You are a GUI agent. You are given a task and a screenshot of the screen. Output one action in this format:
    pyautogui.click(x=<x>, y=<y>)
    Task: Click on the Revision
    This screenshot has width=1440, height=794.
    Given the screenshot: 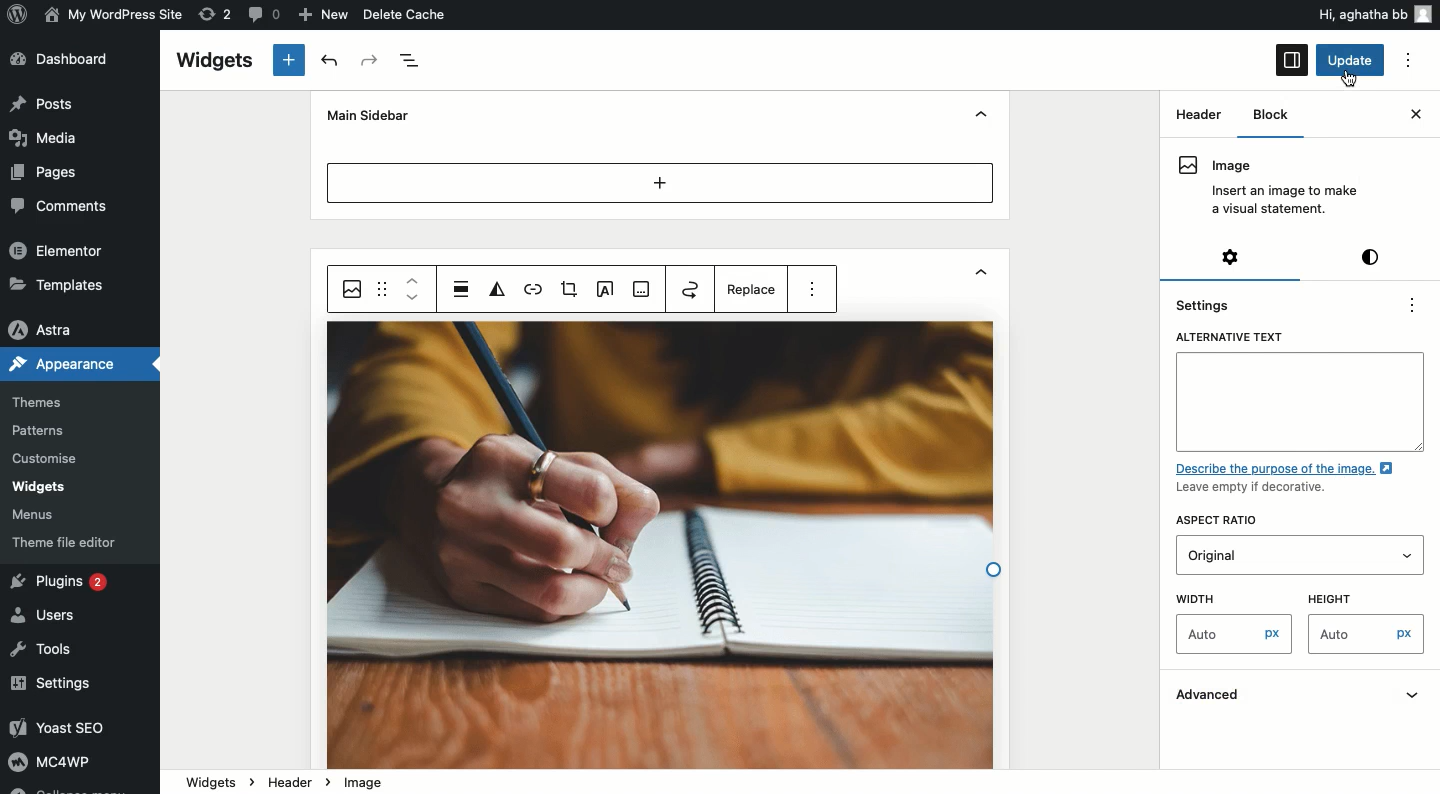 What is the action you would take?
    pyautogui.click(x=216, y=13)
    